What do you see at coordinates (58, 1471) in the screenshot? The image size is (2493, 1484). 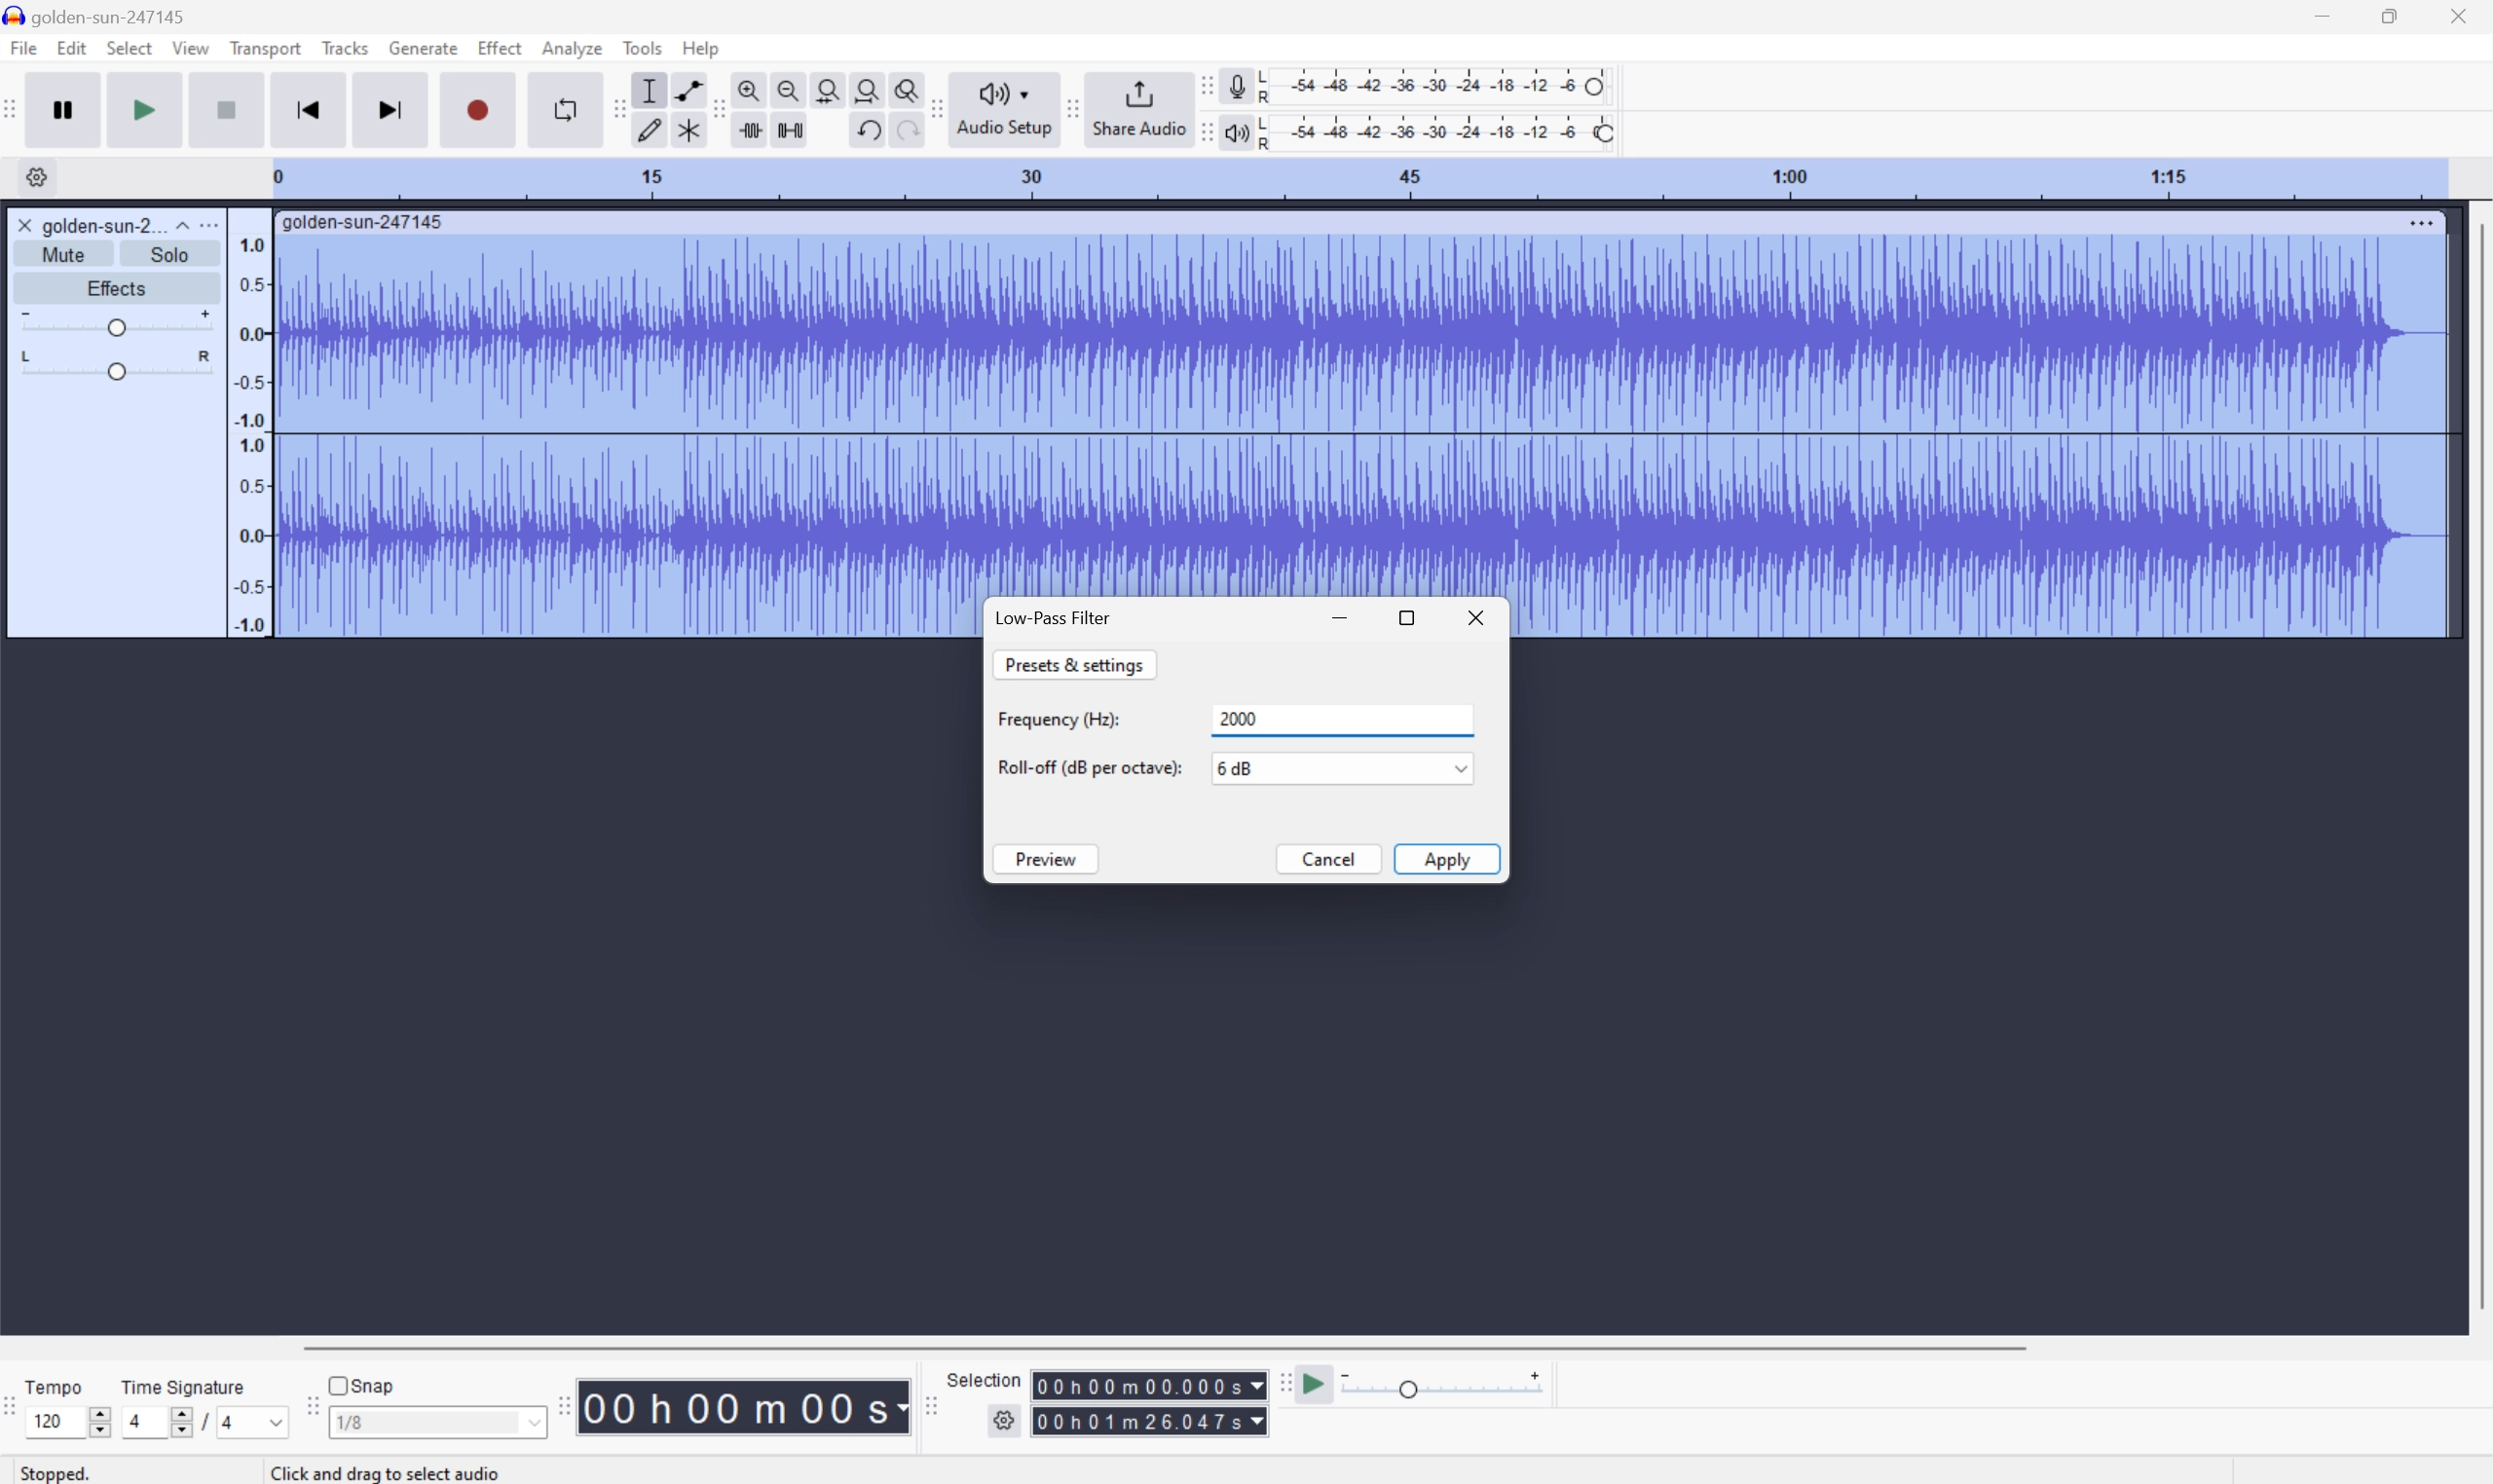 I see `Stopped` at bounding box center [58, 1471].